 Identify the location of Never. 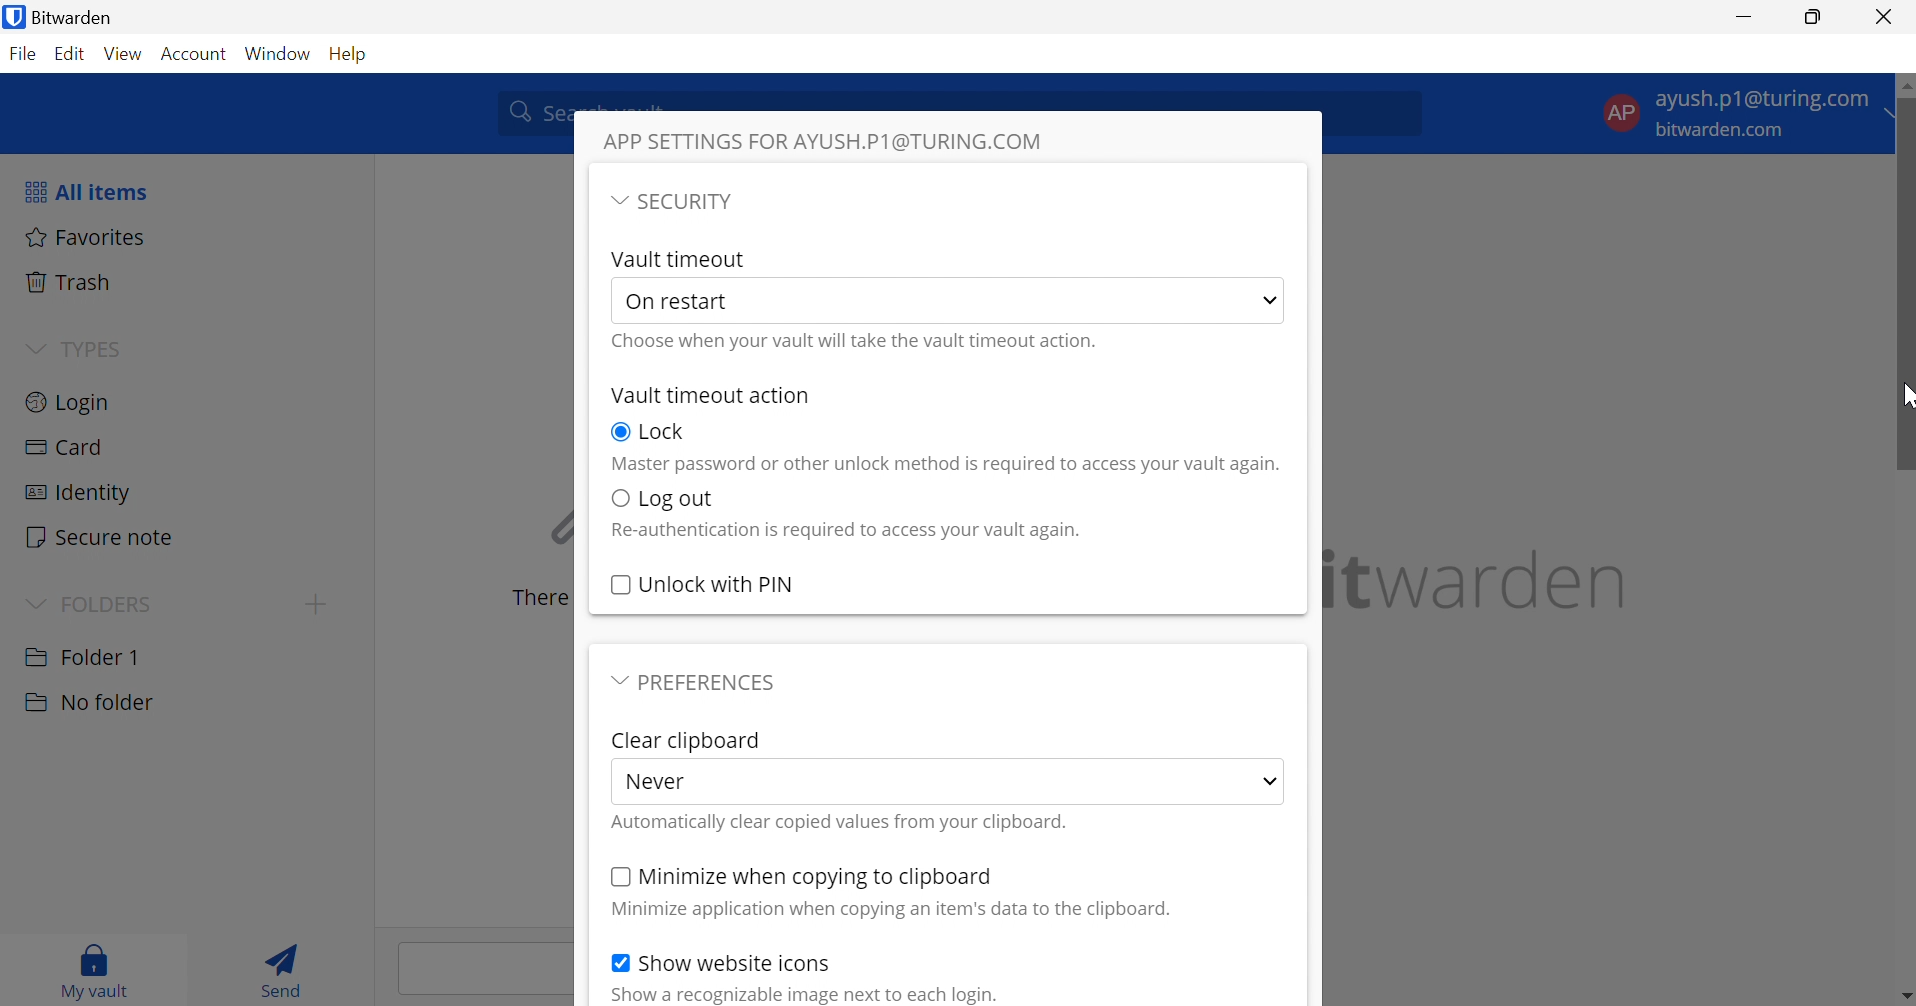
(656, 783).